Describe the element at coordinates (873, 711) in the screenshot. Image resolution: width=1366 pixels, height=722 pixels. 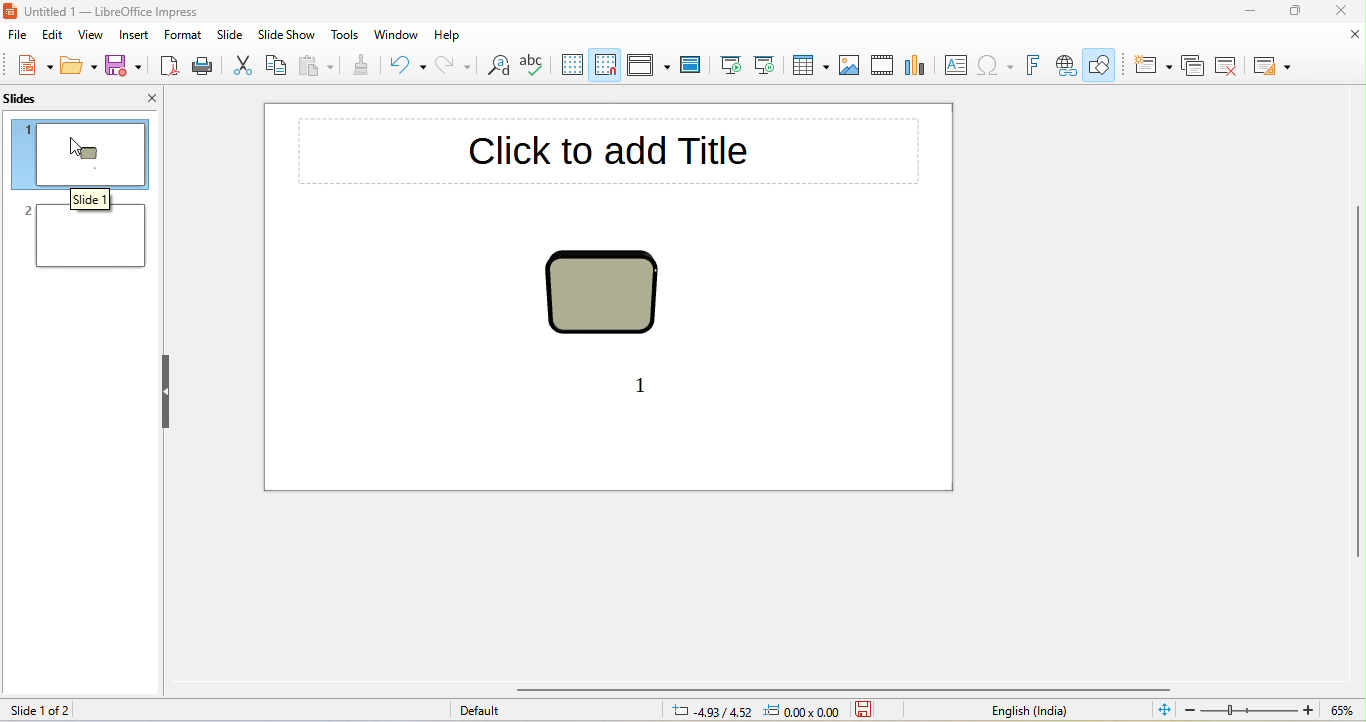
I see `save the documant` at that location.